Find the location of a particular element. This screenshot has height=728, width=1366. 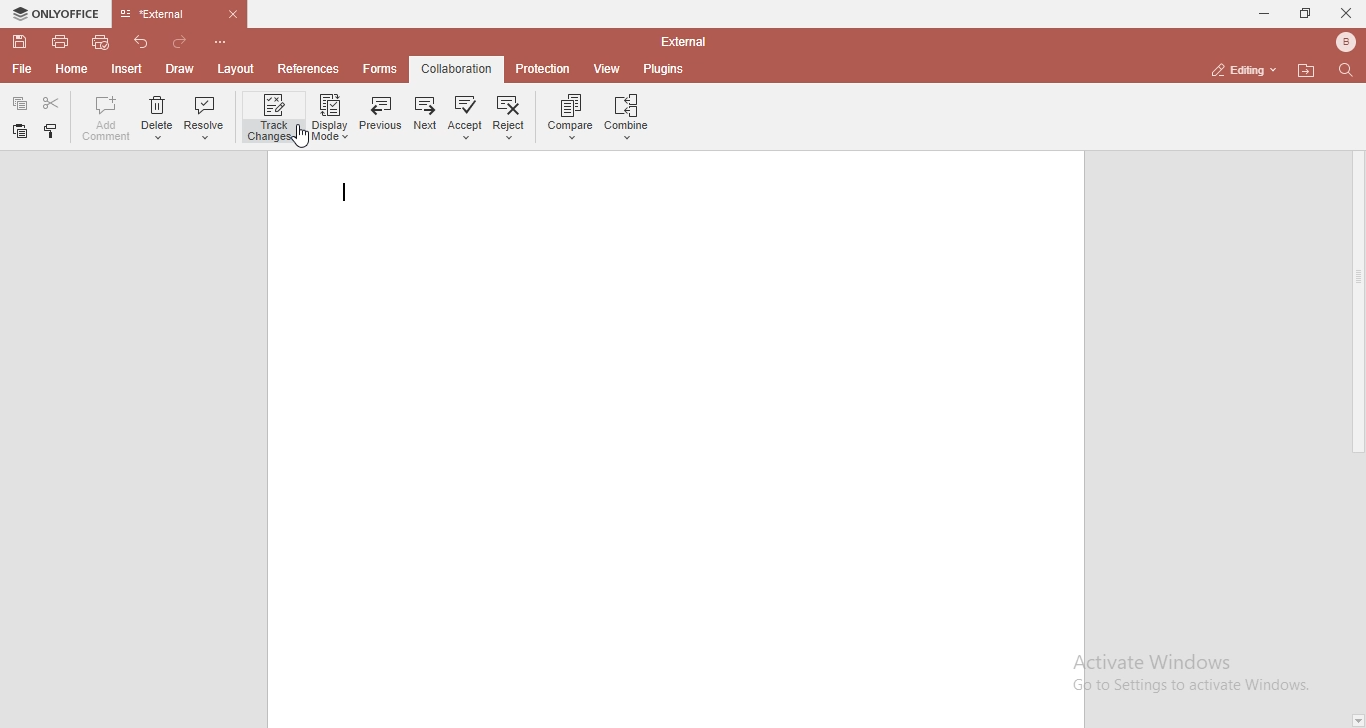

view is located at coordinates (609, 70).